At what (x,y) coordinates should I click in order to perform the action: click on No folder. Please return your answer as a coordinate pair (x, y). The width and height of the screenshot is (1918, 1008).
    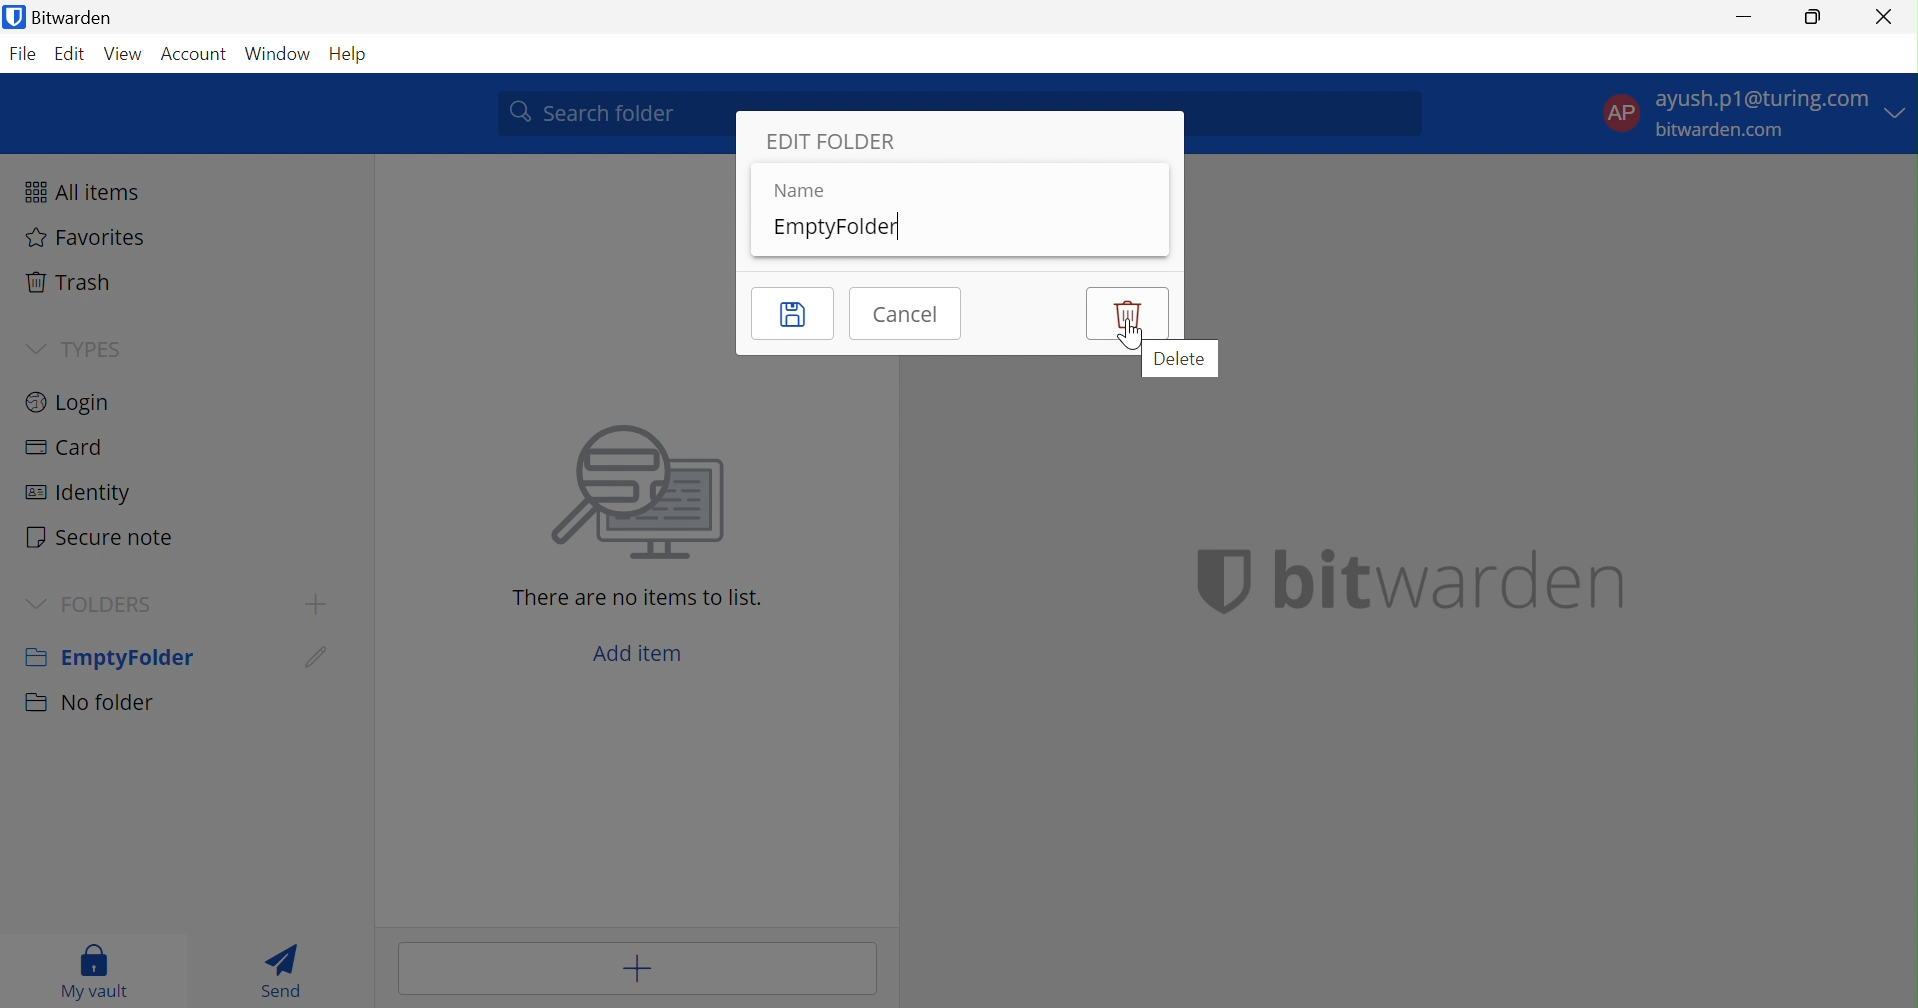
    Looking at the image, I should click on (93, 703).